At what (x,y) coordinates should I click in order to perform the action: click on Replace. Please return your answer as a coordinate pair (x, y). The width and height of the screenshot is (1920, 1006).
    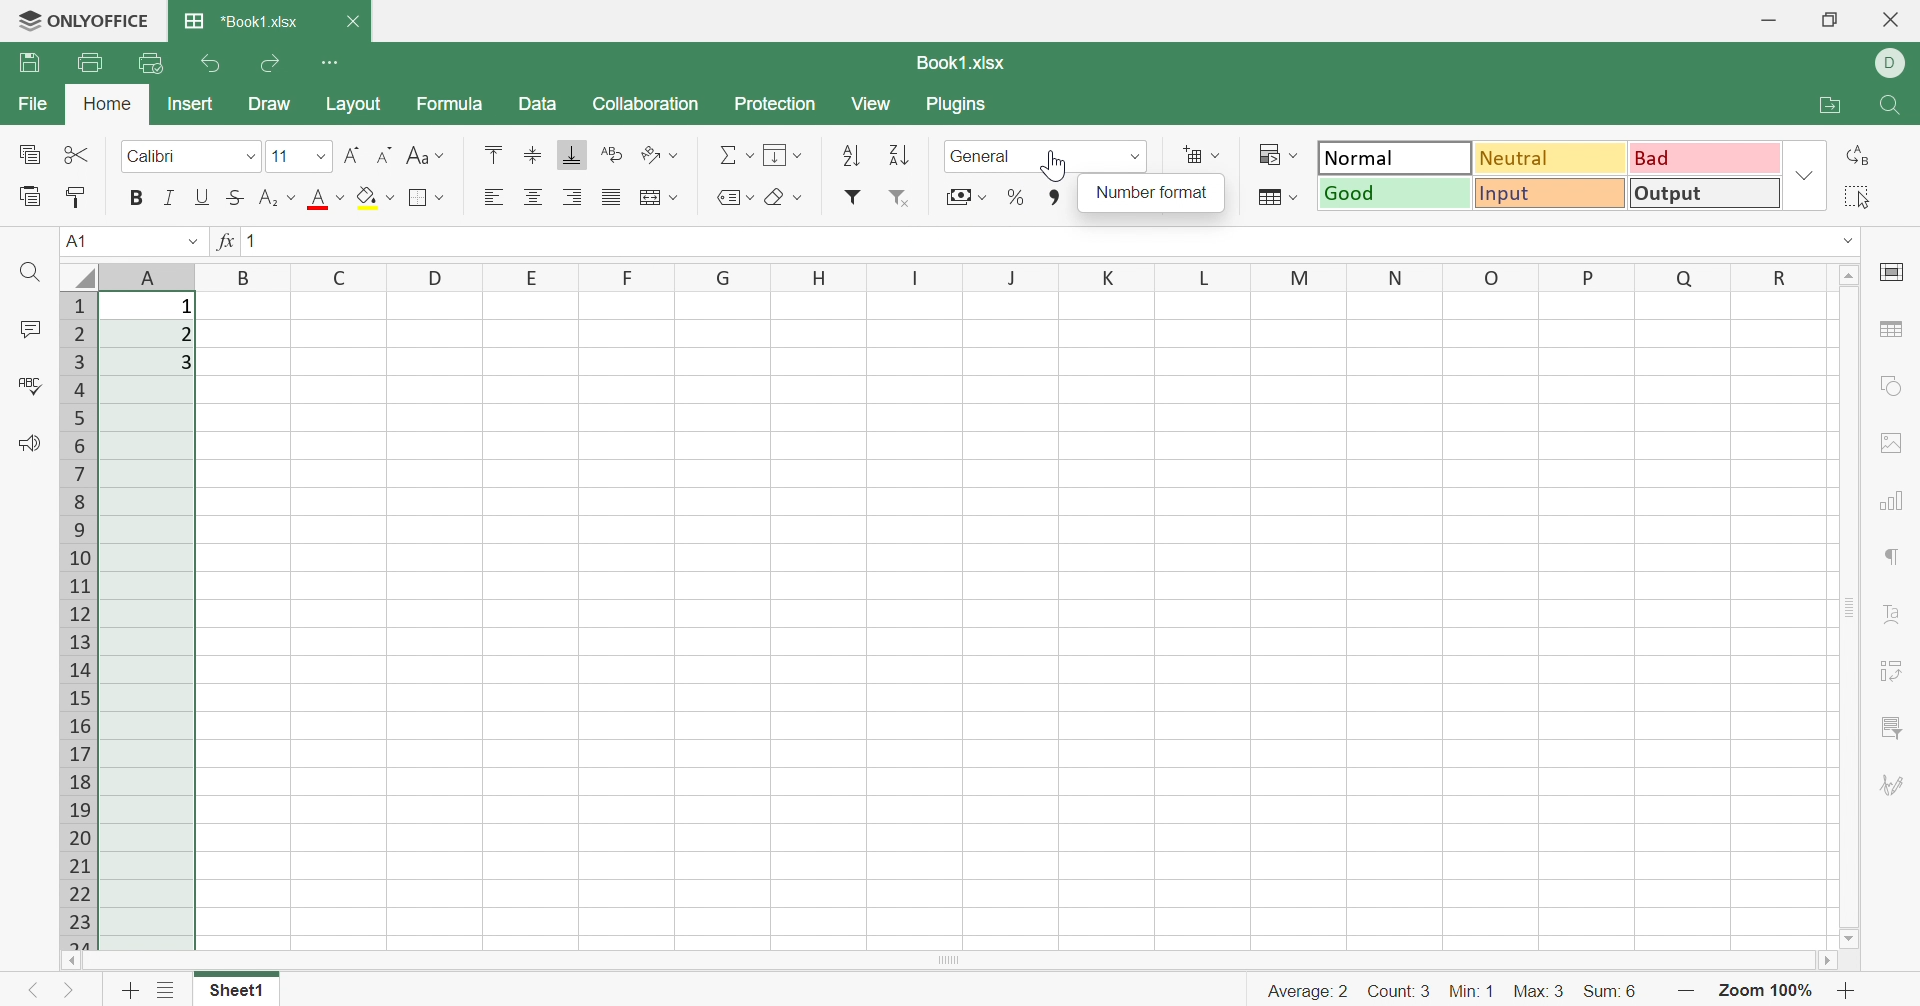
    Looking at the image, I should click on (1855, 156).